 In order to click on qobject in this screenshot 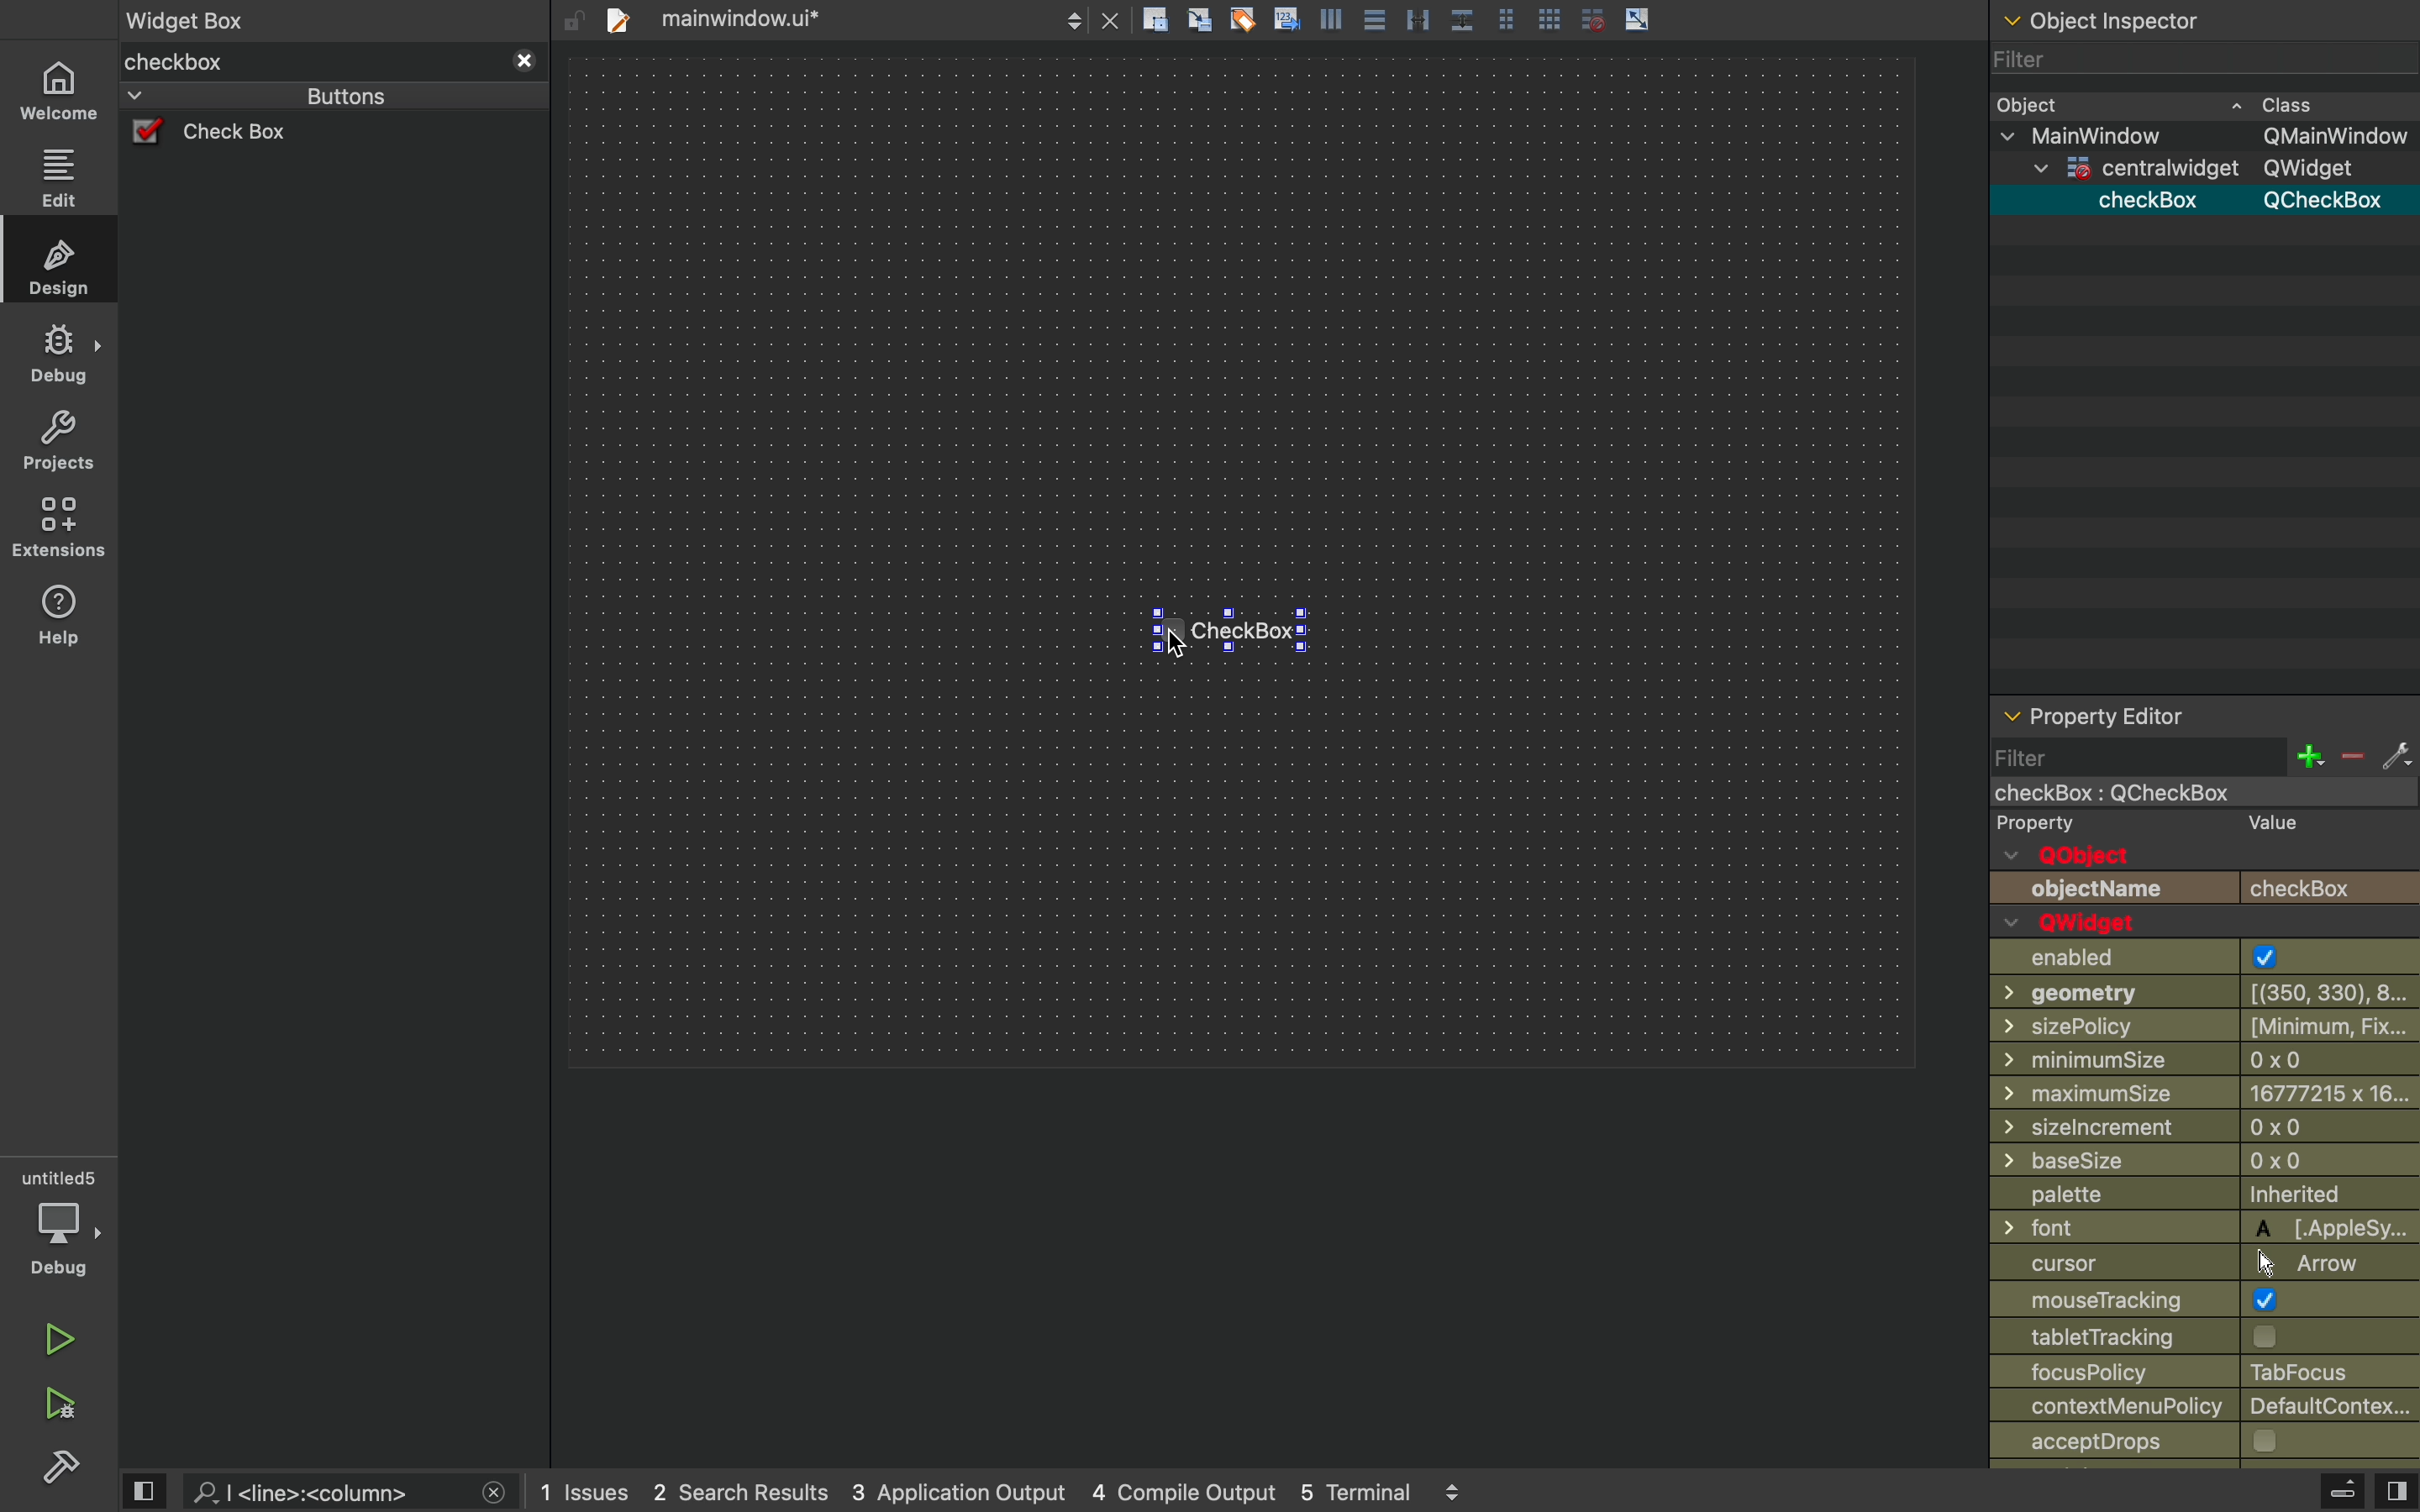, I will do `click(2095, 856)`.